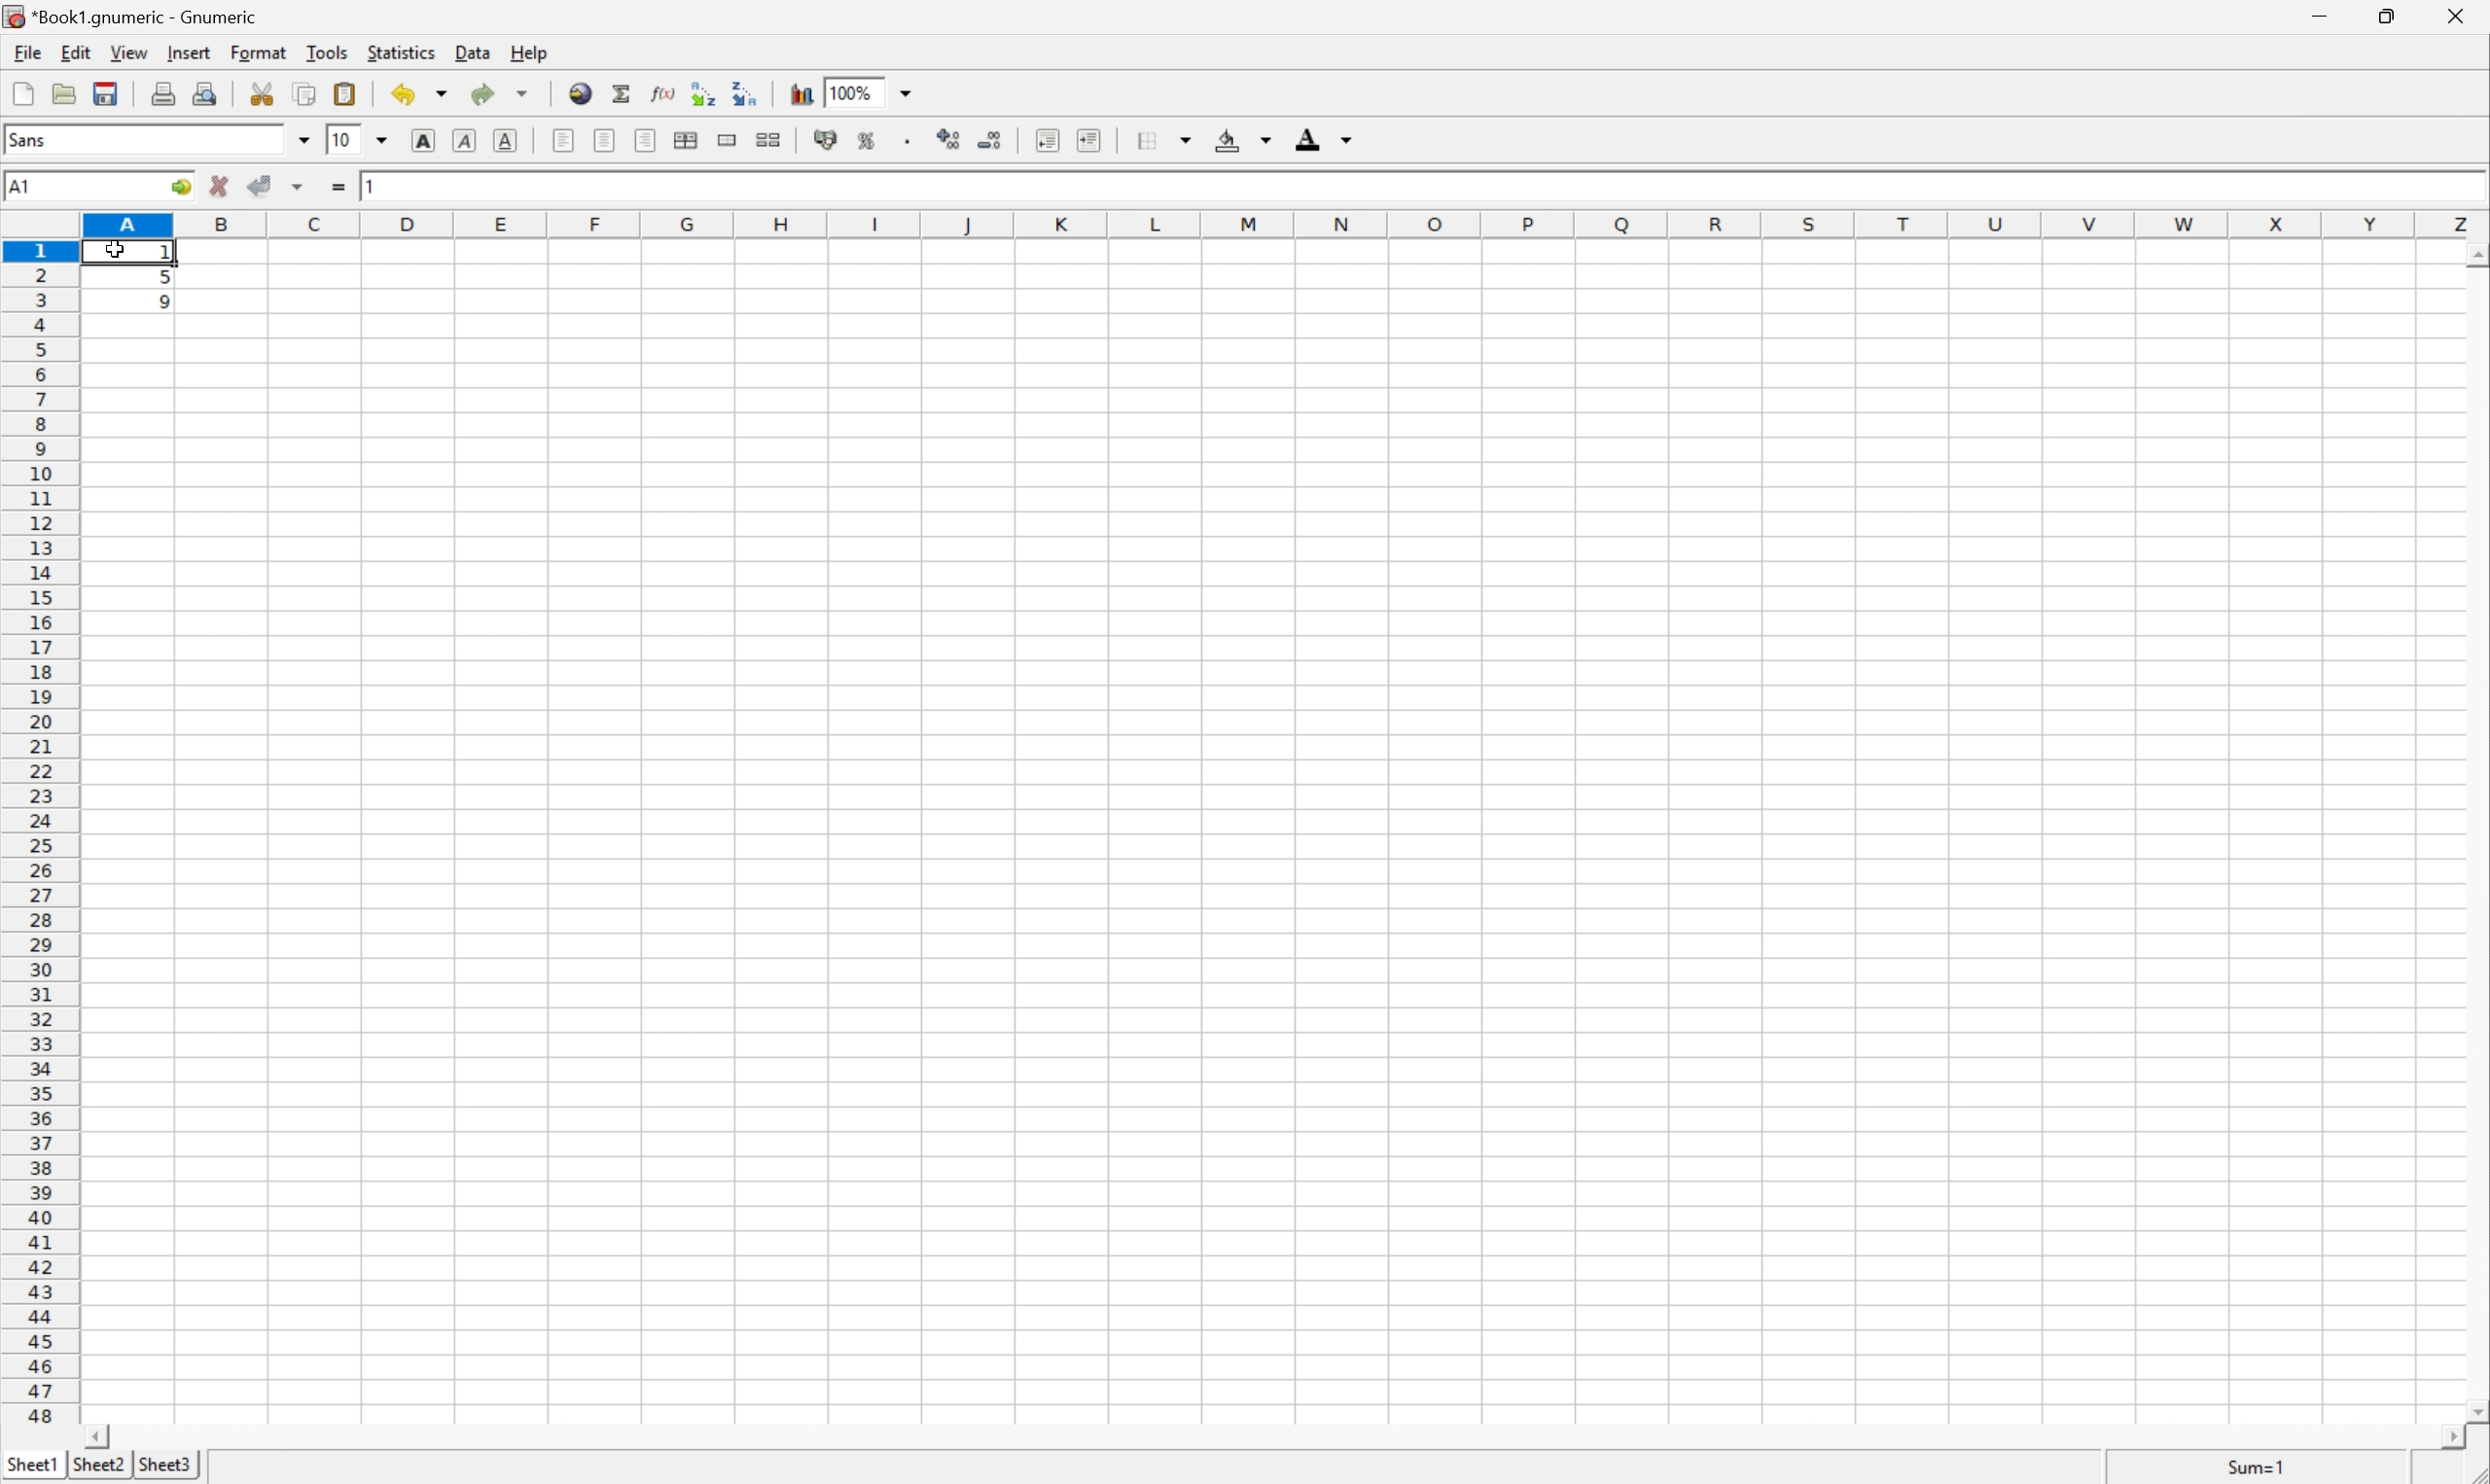  I want to click on row numbers, so click(39, 833).